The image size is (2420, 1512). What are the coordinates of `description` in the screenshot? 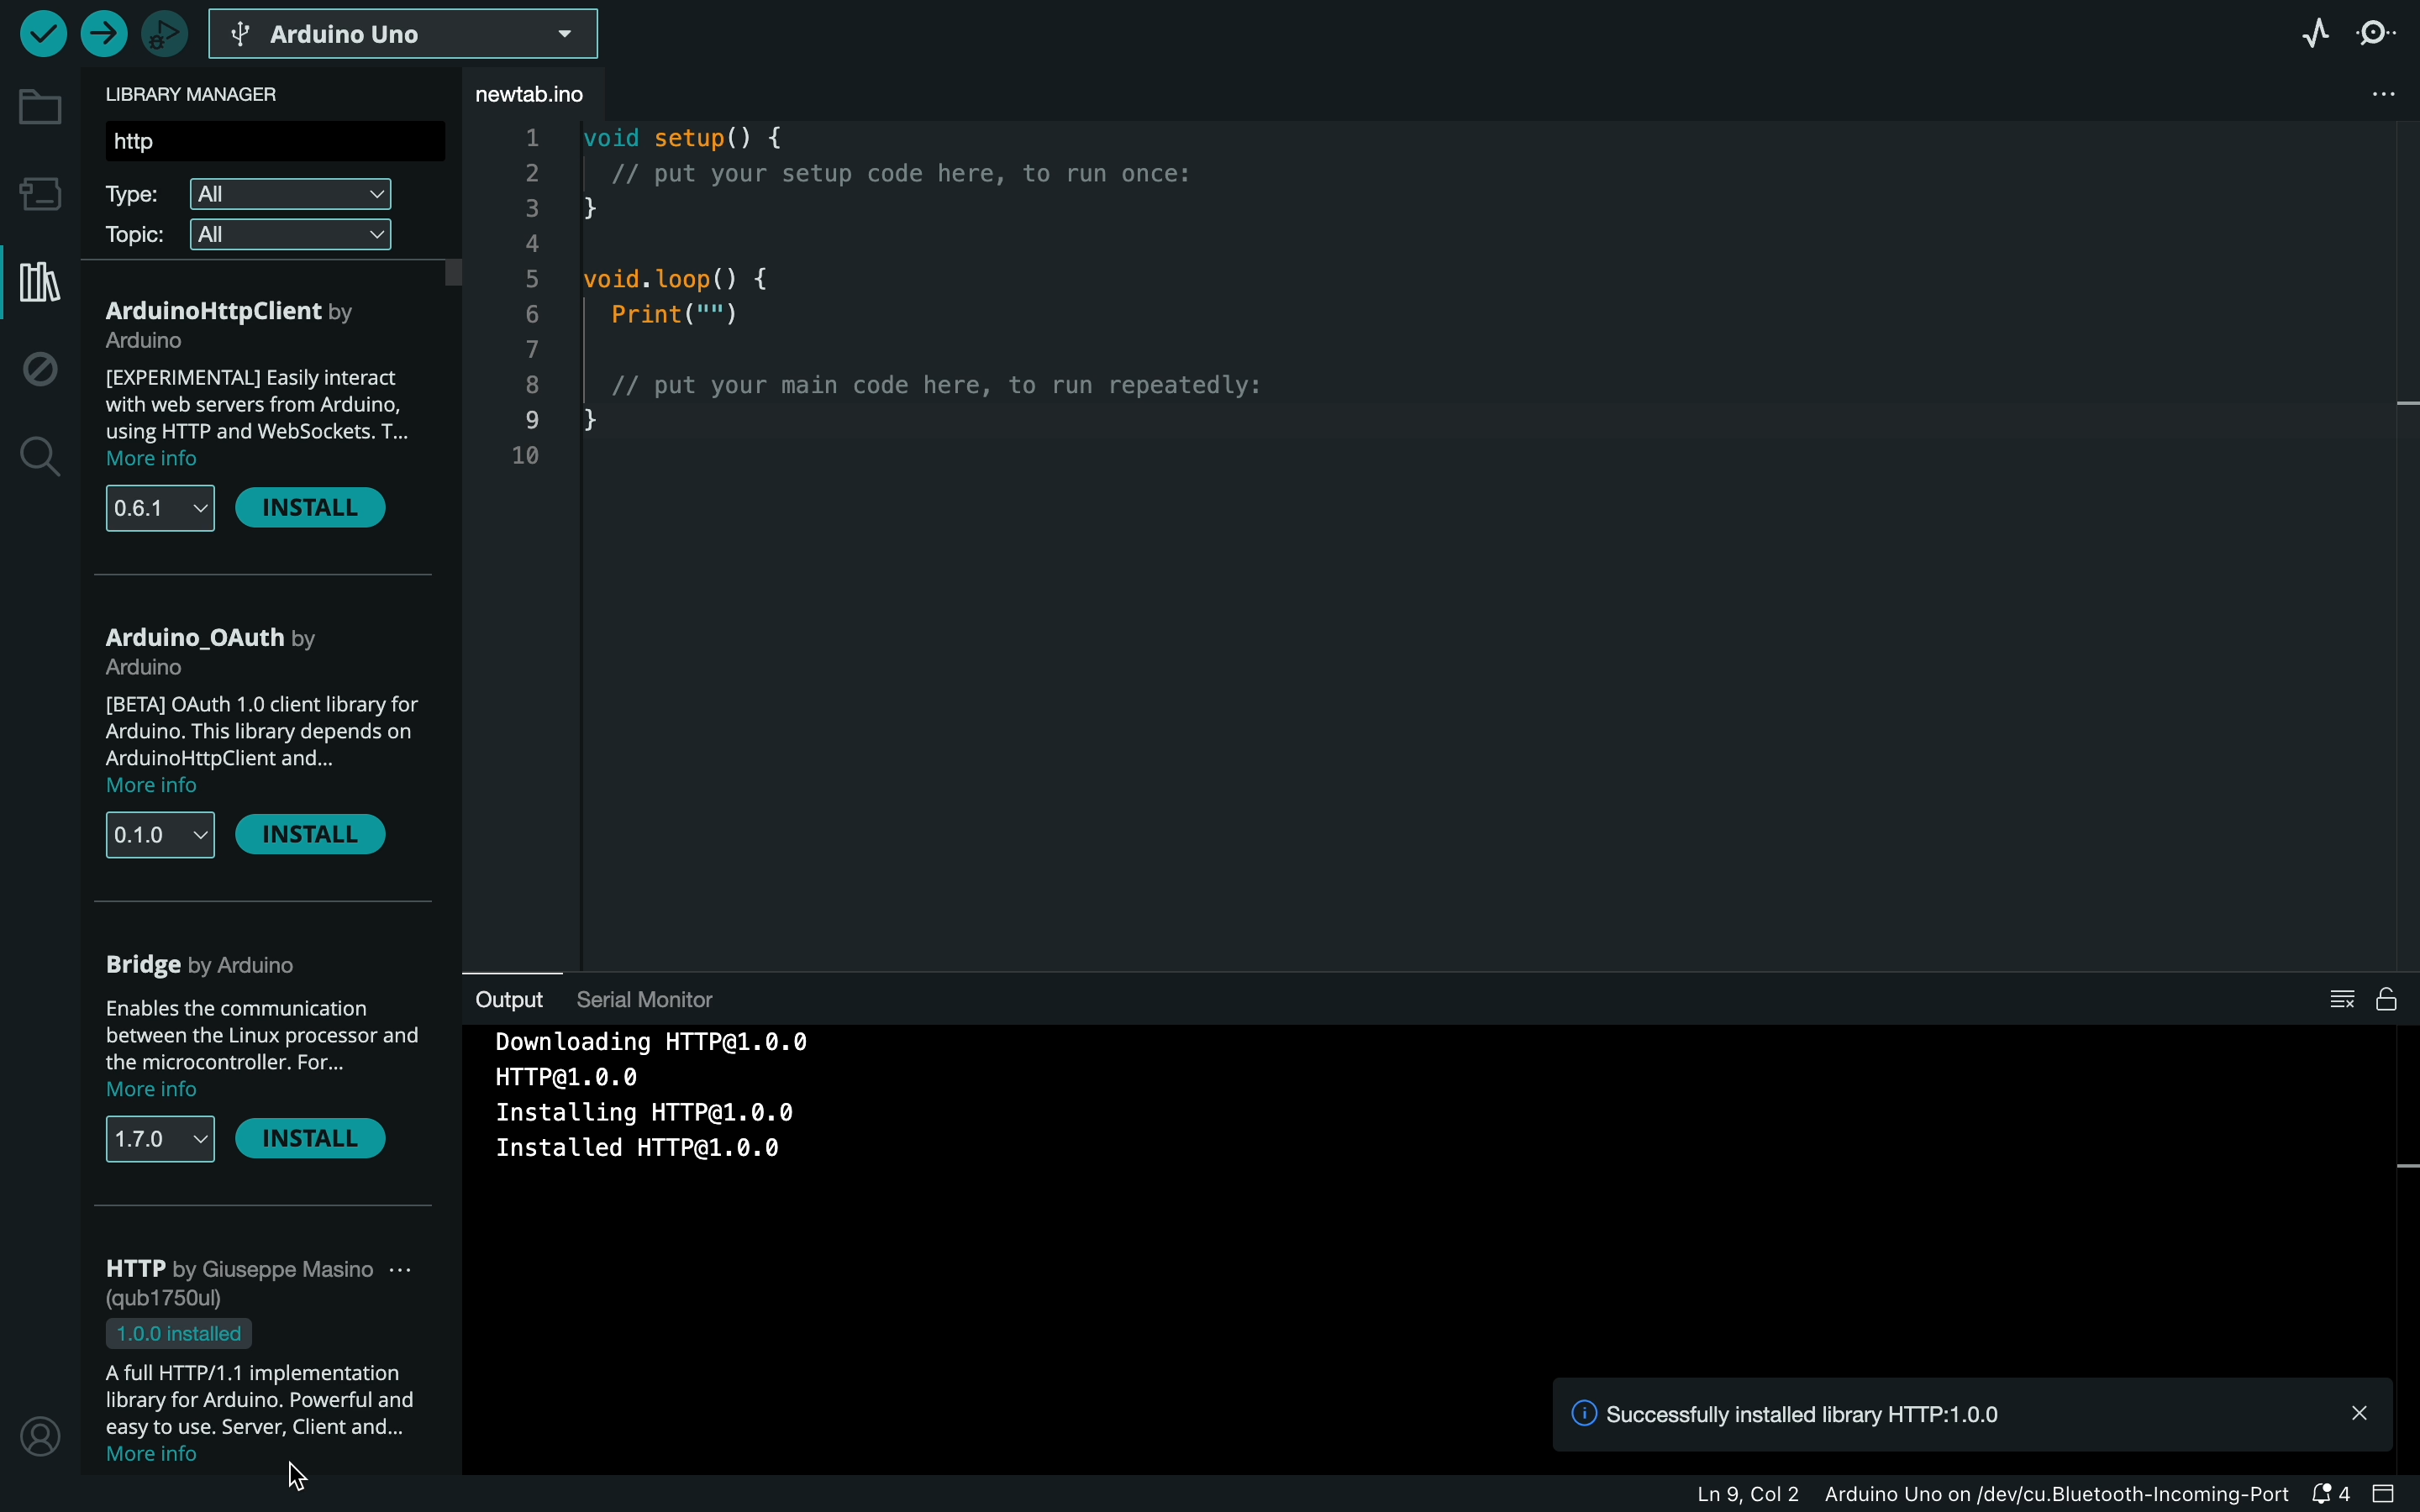 It's located at (256, 739).